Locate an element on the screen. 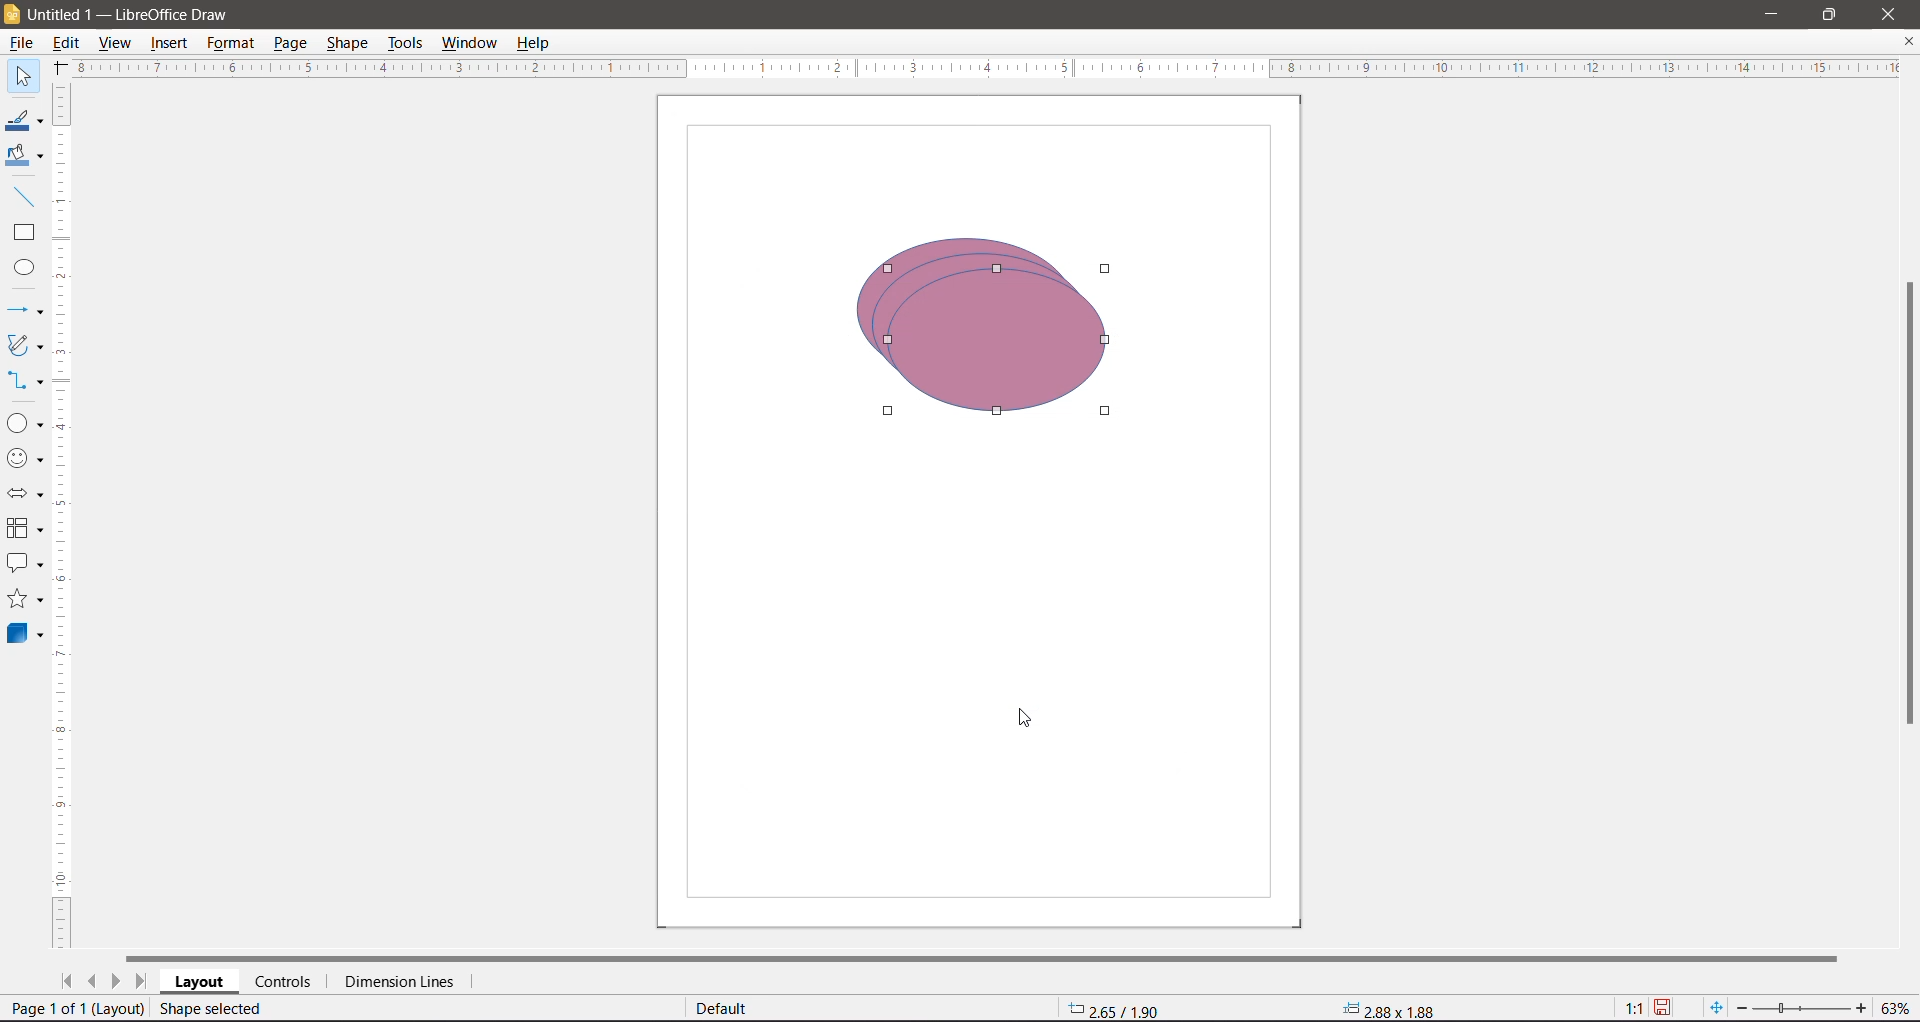 This screenshot has width=1920, height=1022. Zoom In is located at coordinates (1858, 1008).